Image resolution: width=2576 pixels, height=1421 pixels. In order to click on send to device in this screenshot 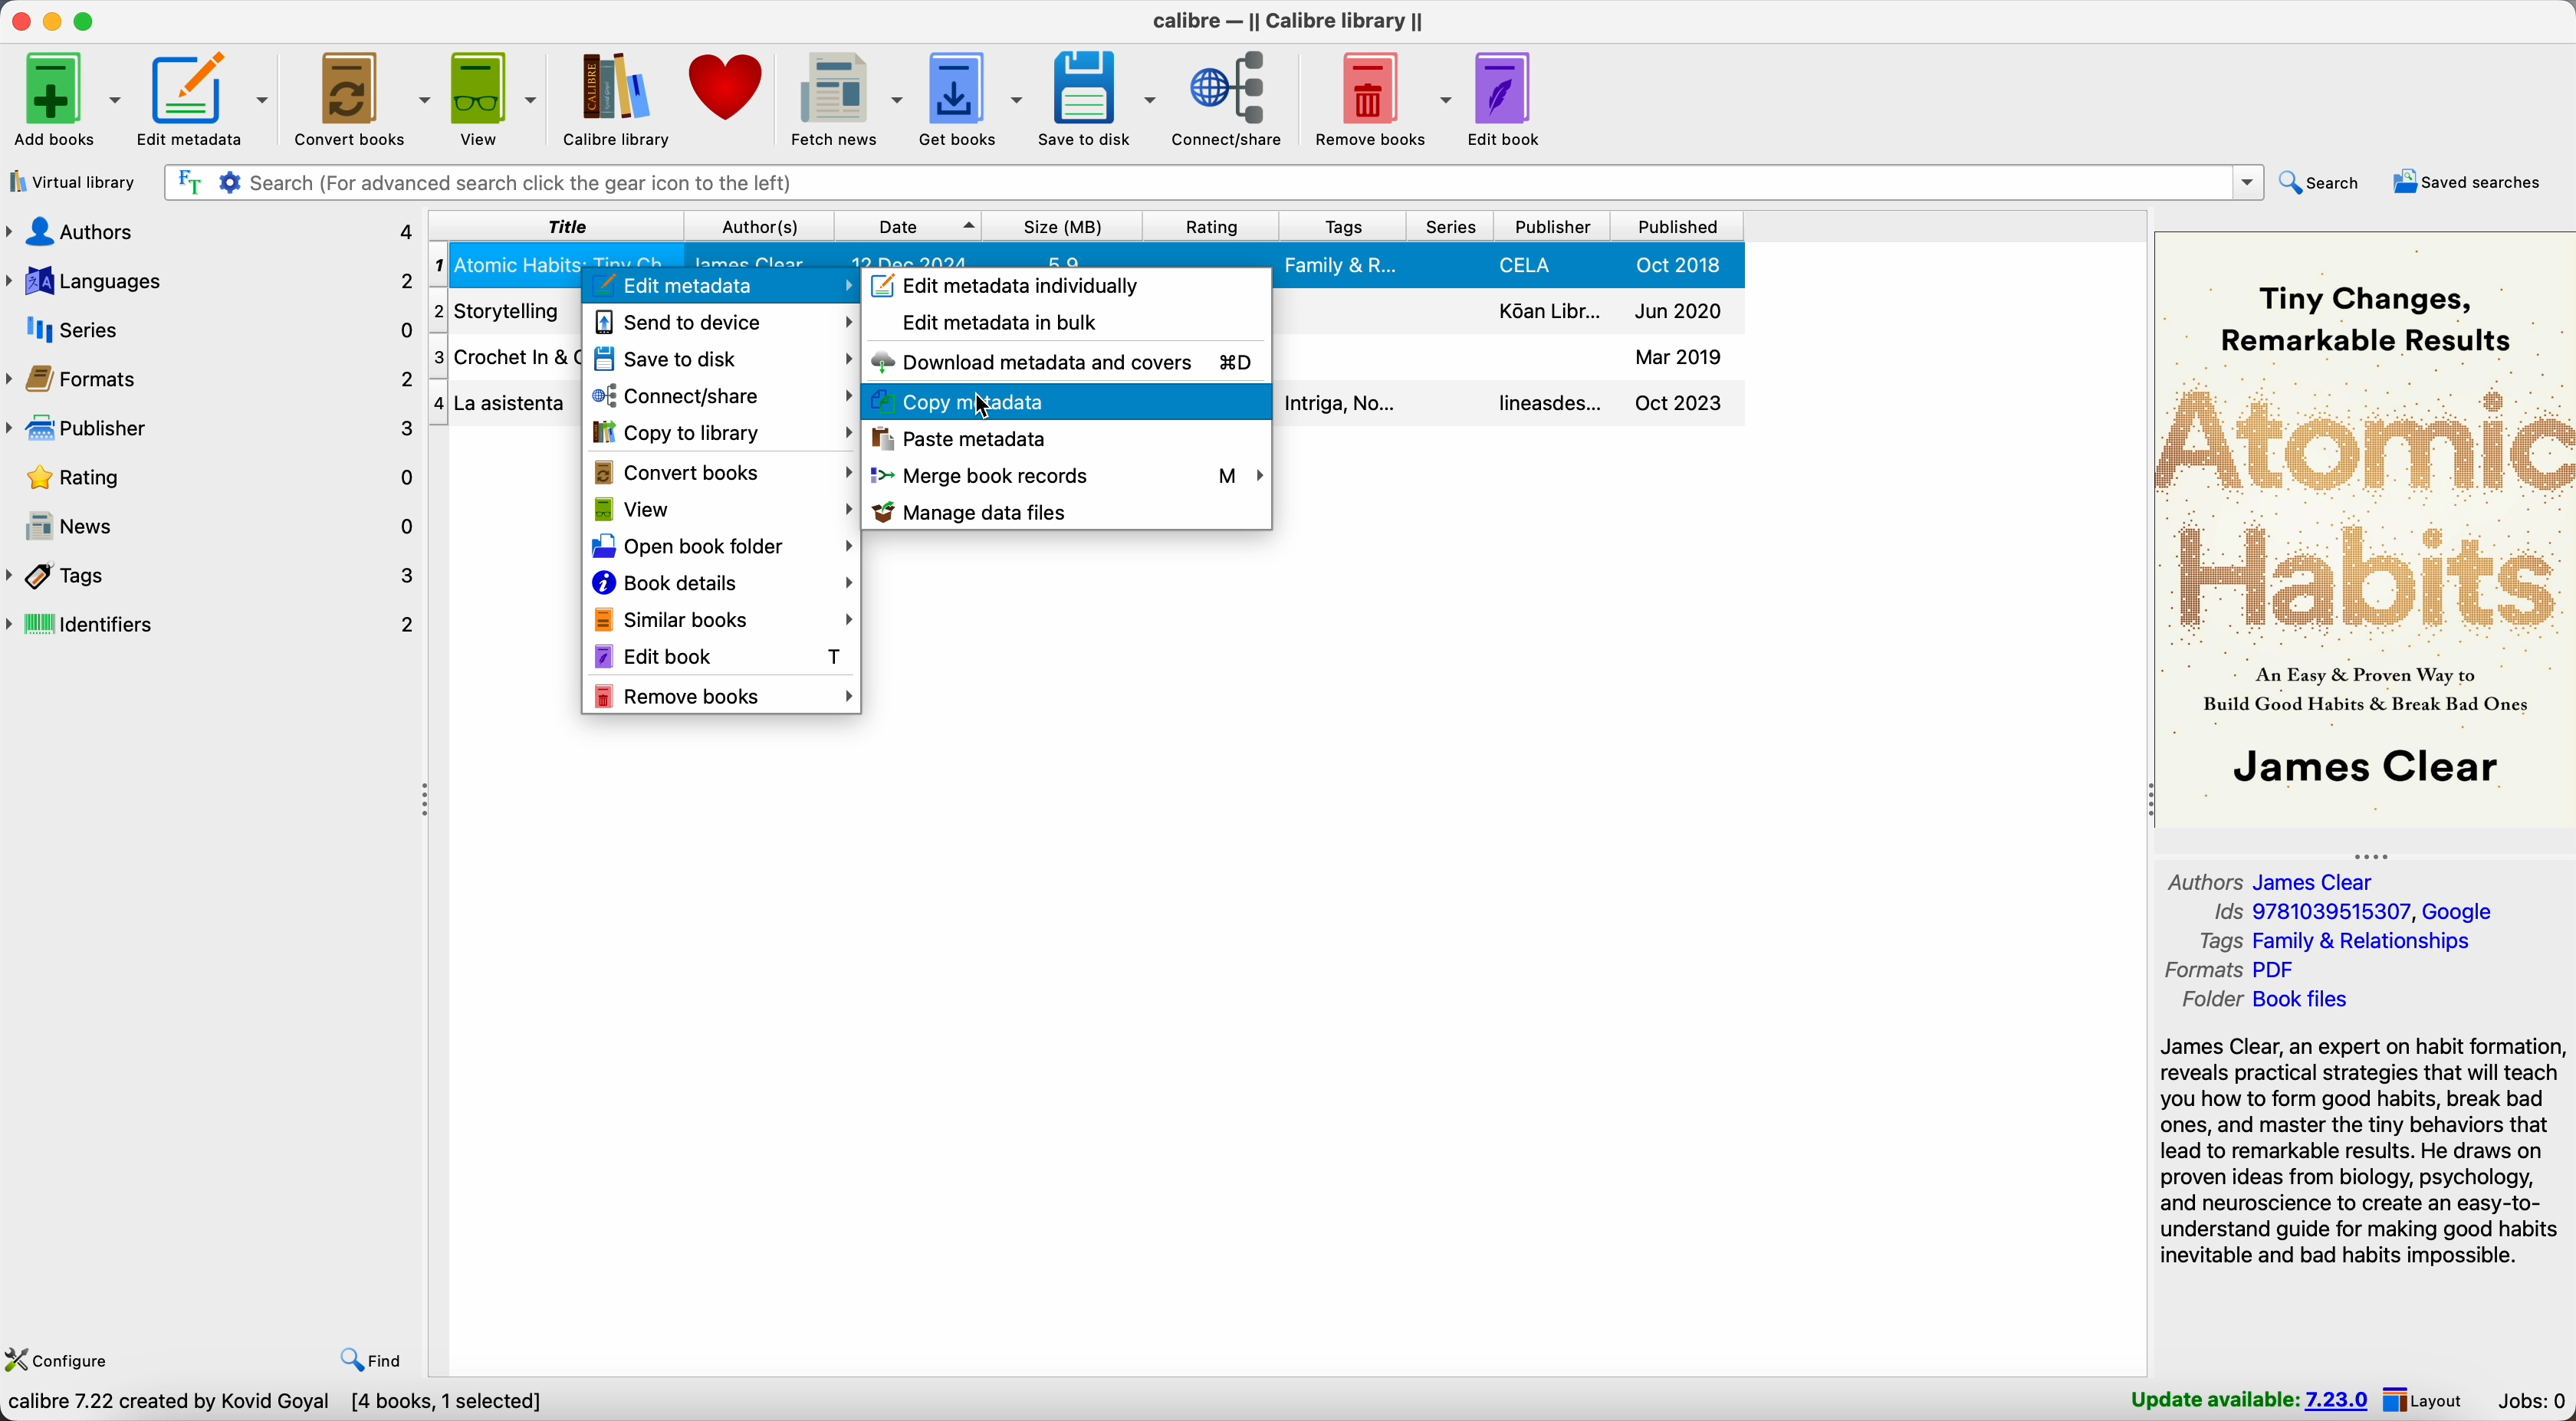, I will do `click(726, 327)`.